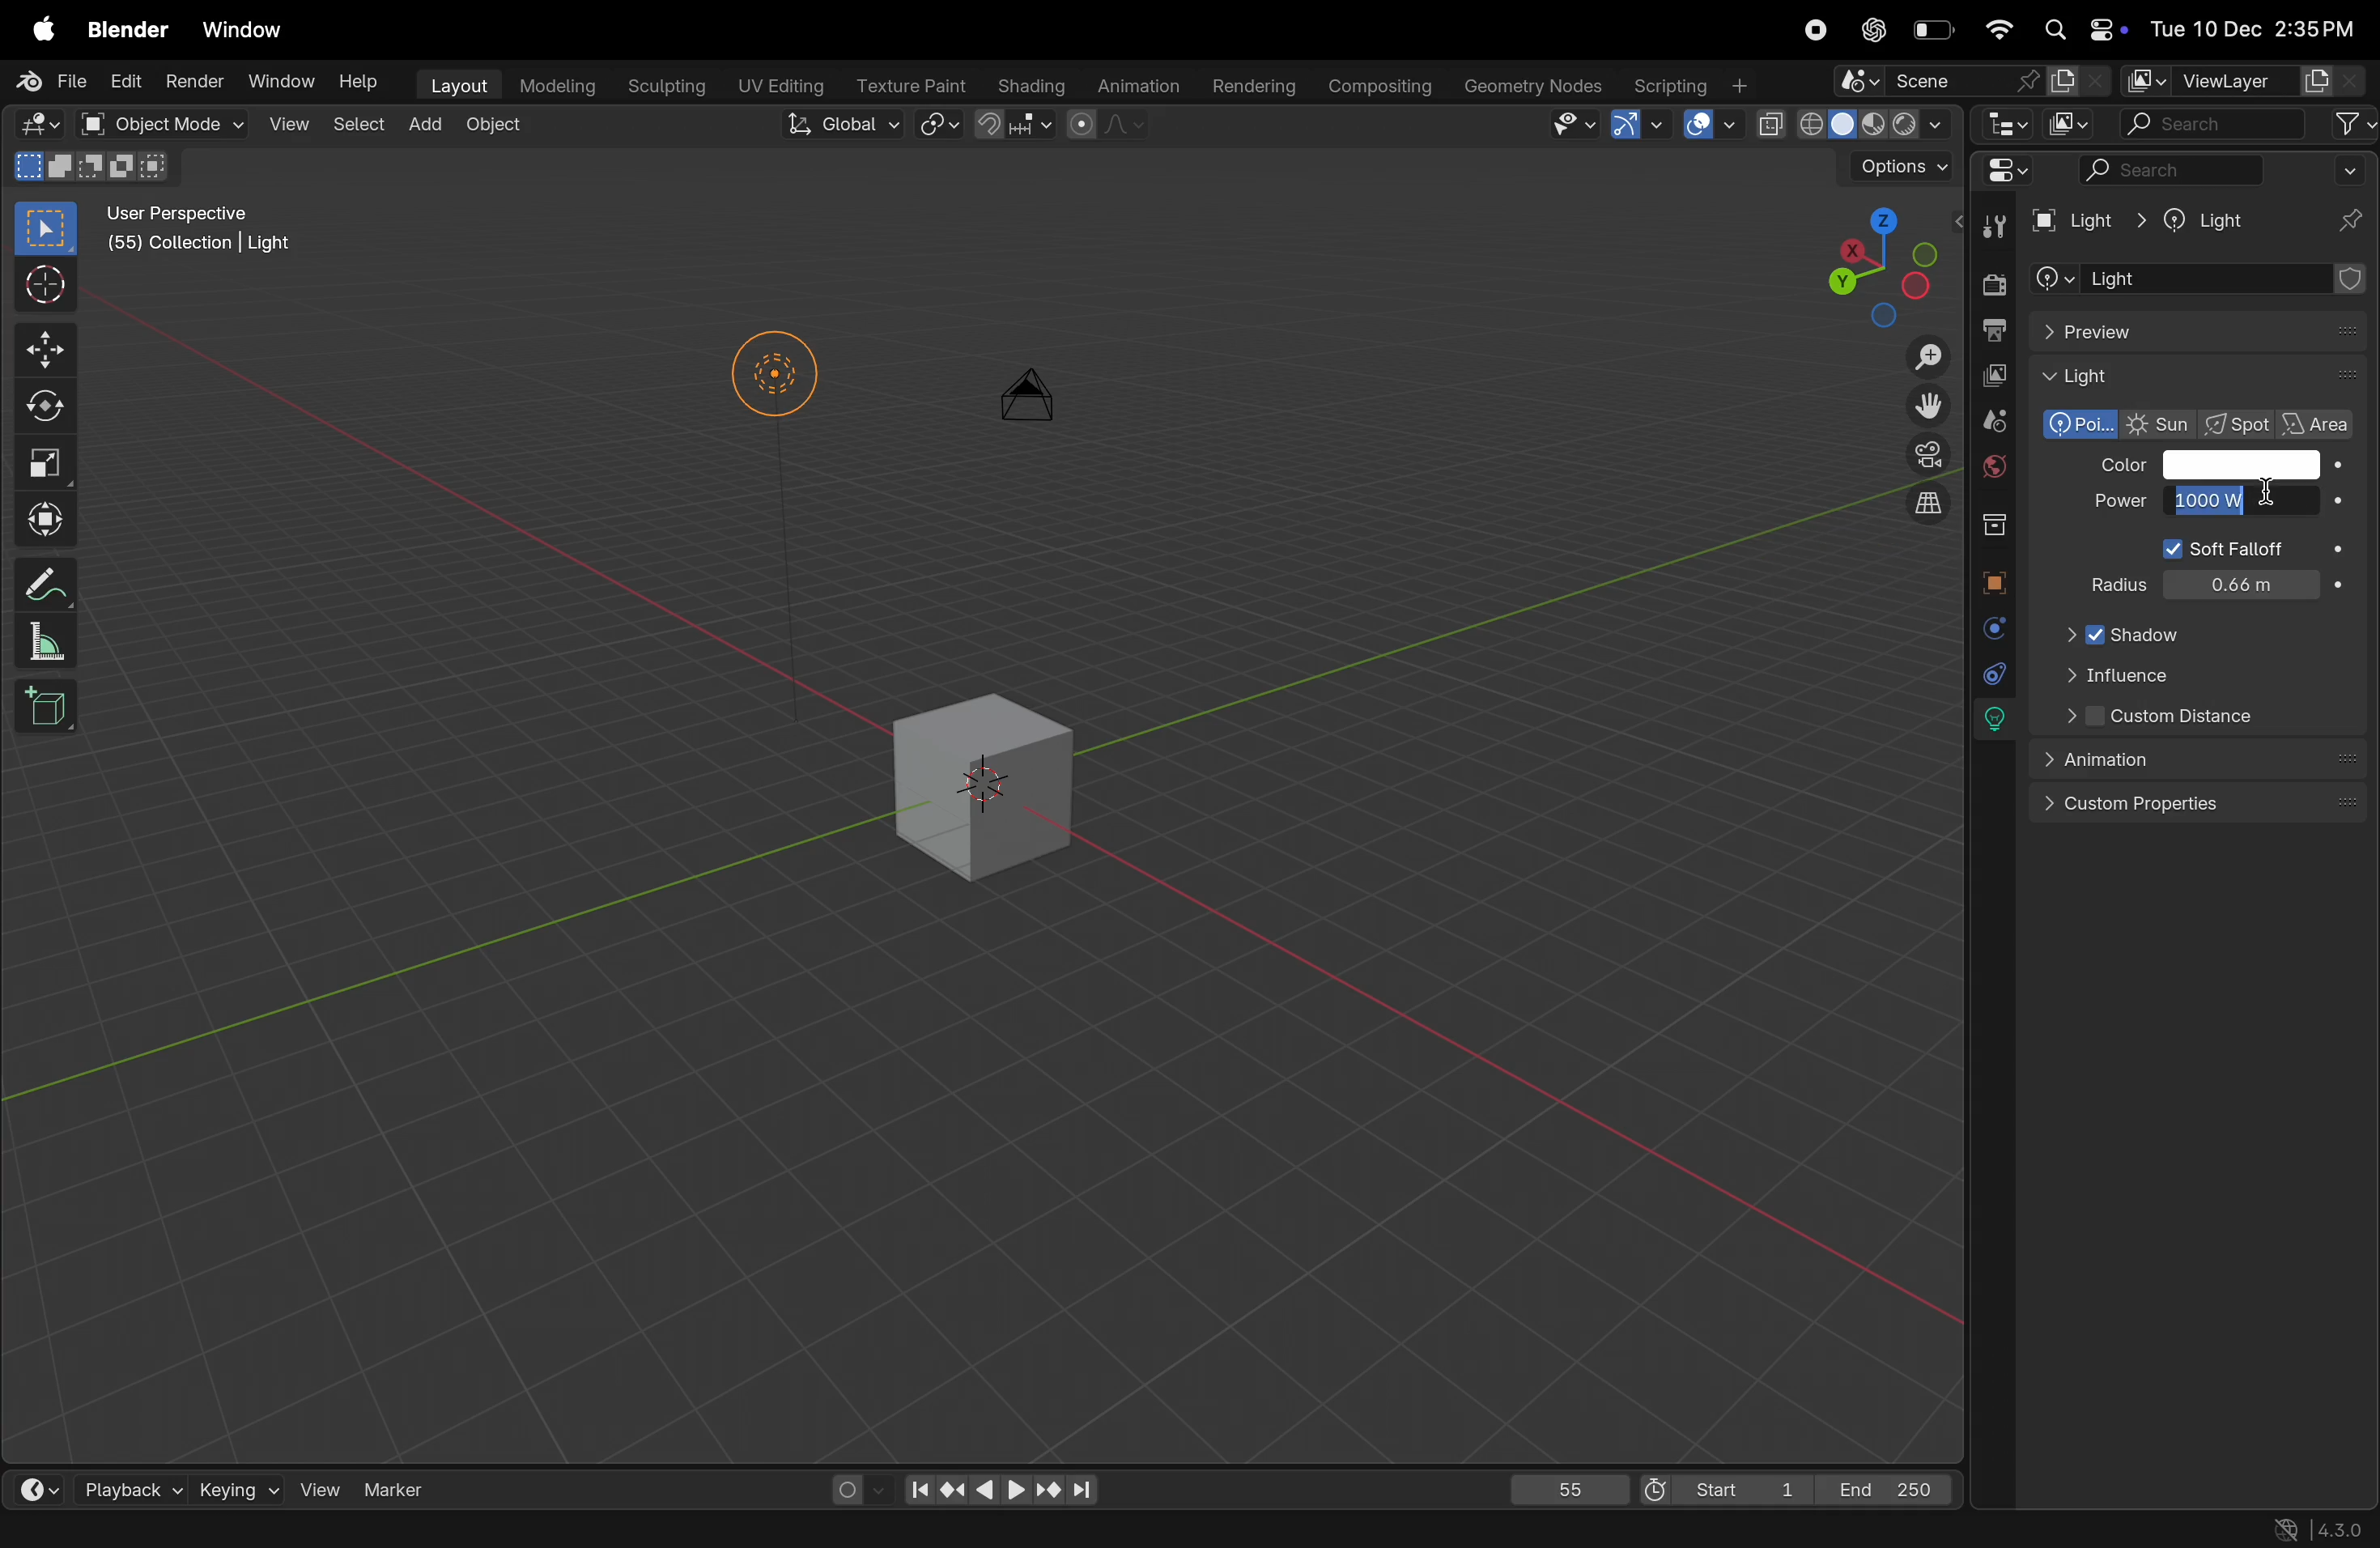  Describe the element at coordinates (1565, 1486) in the screenshot. I see `55` at that location.